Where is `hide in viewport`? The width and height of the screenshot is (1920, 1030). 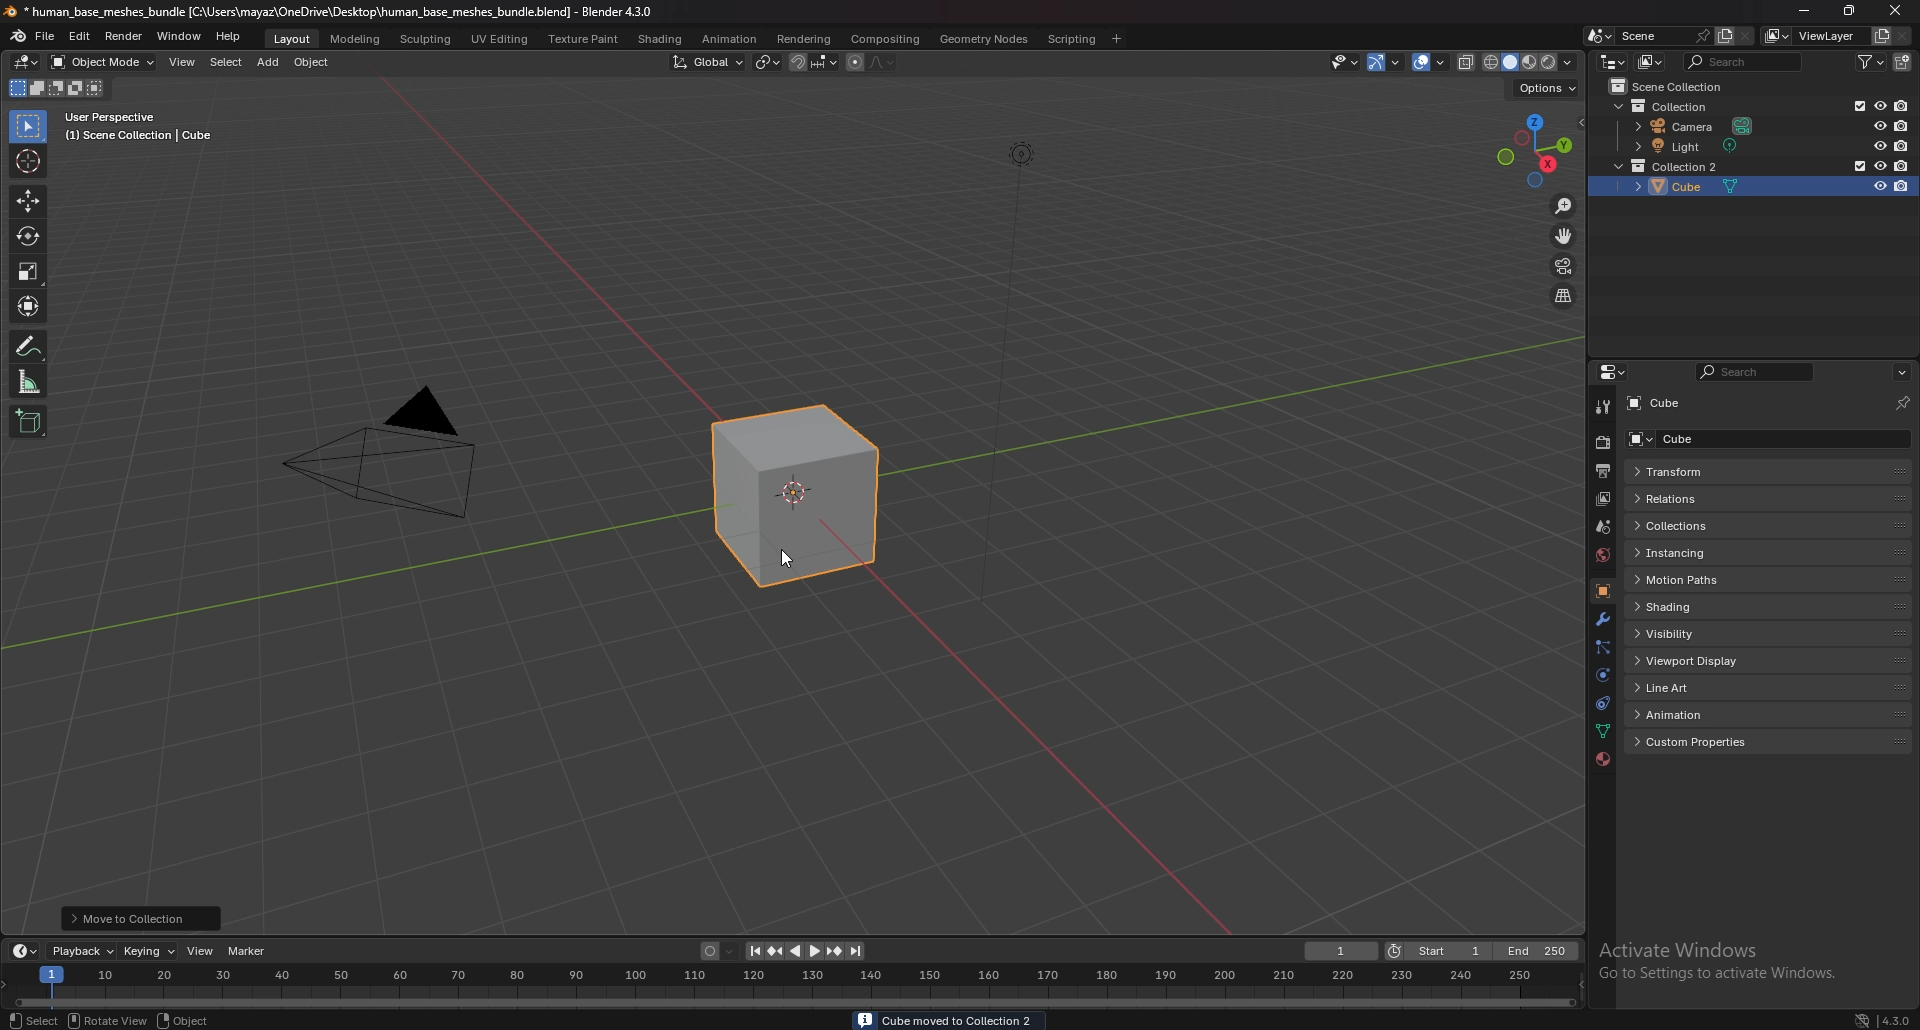 hide in viewport is located at coordinates (1880, 186).